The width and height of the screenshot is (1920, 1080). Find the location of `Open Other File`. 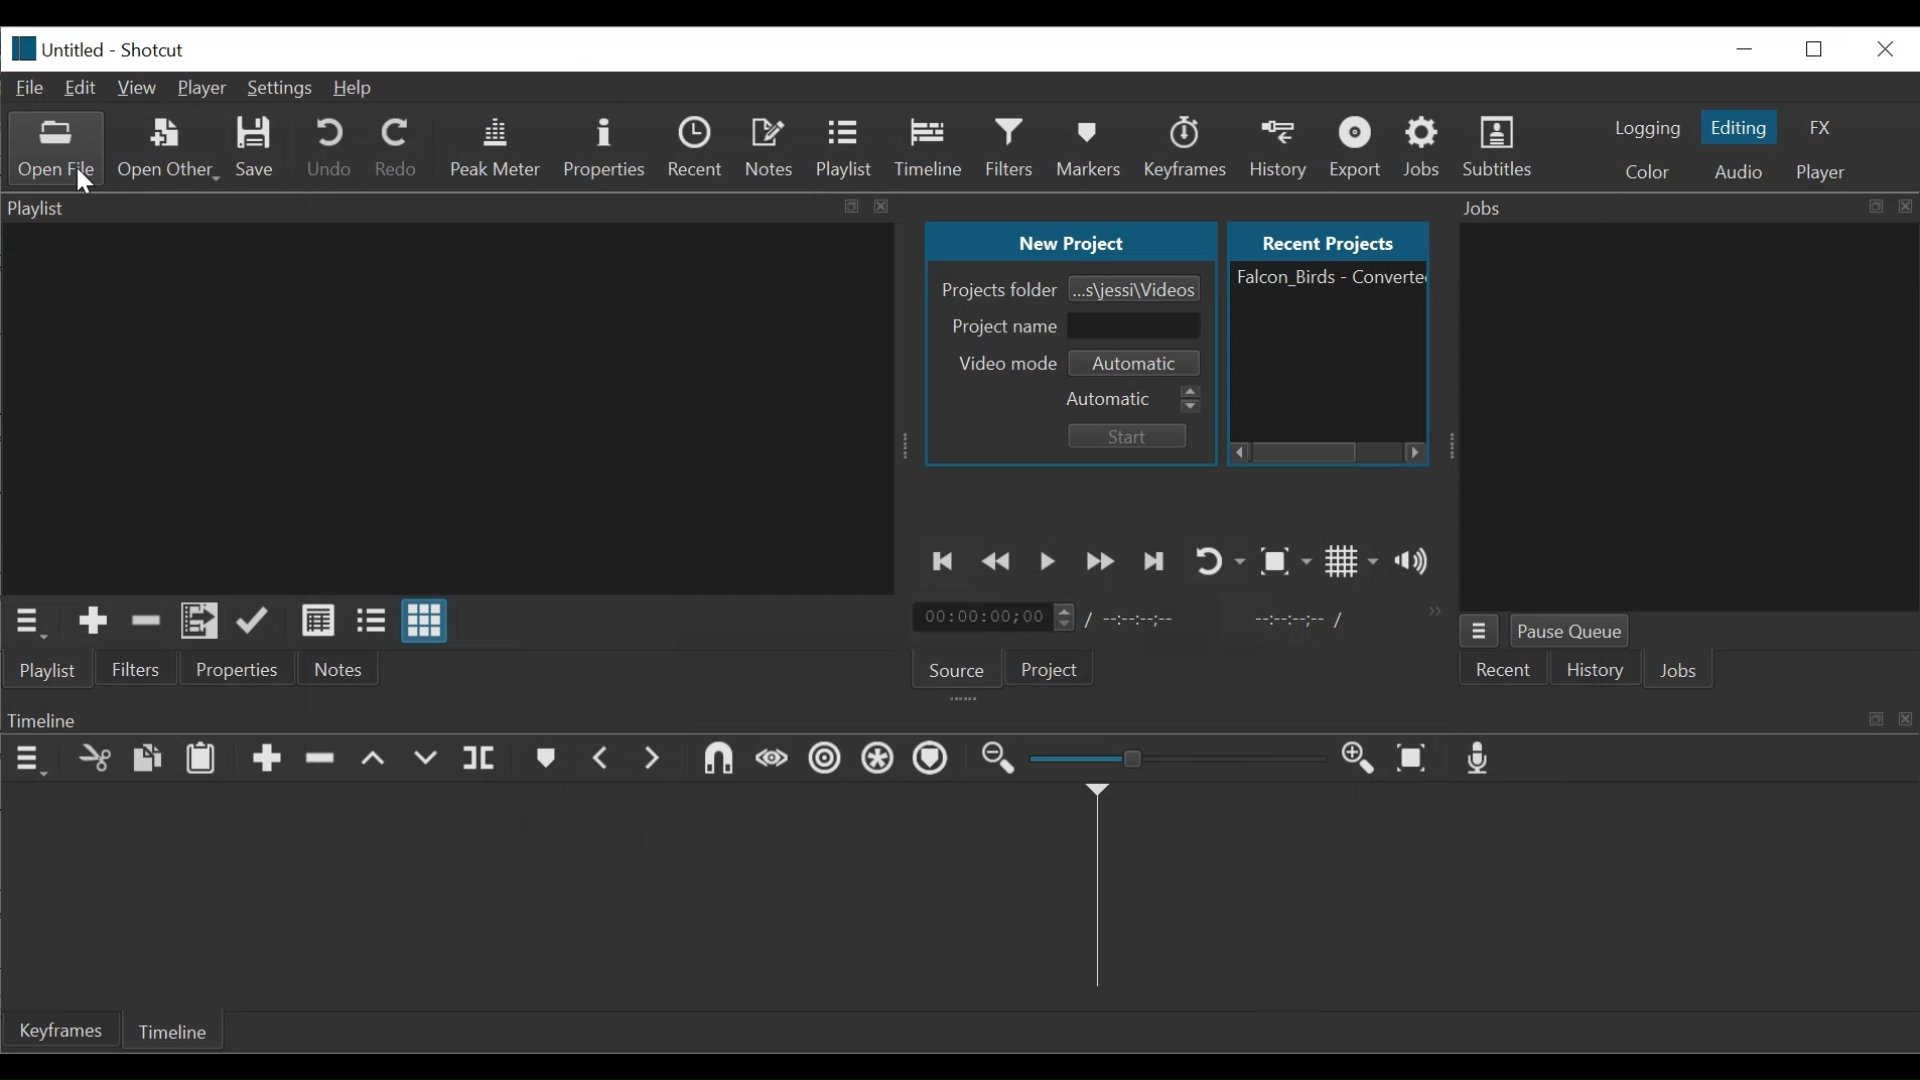

Open Other File is located at coordinates (57, 150).